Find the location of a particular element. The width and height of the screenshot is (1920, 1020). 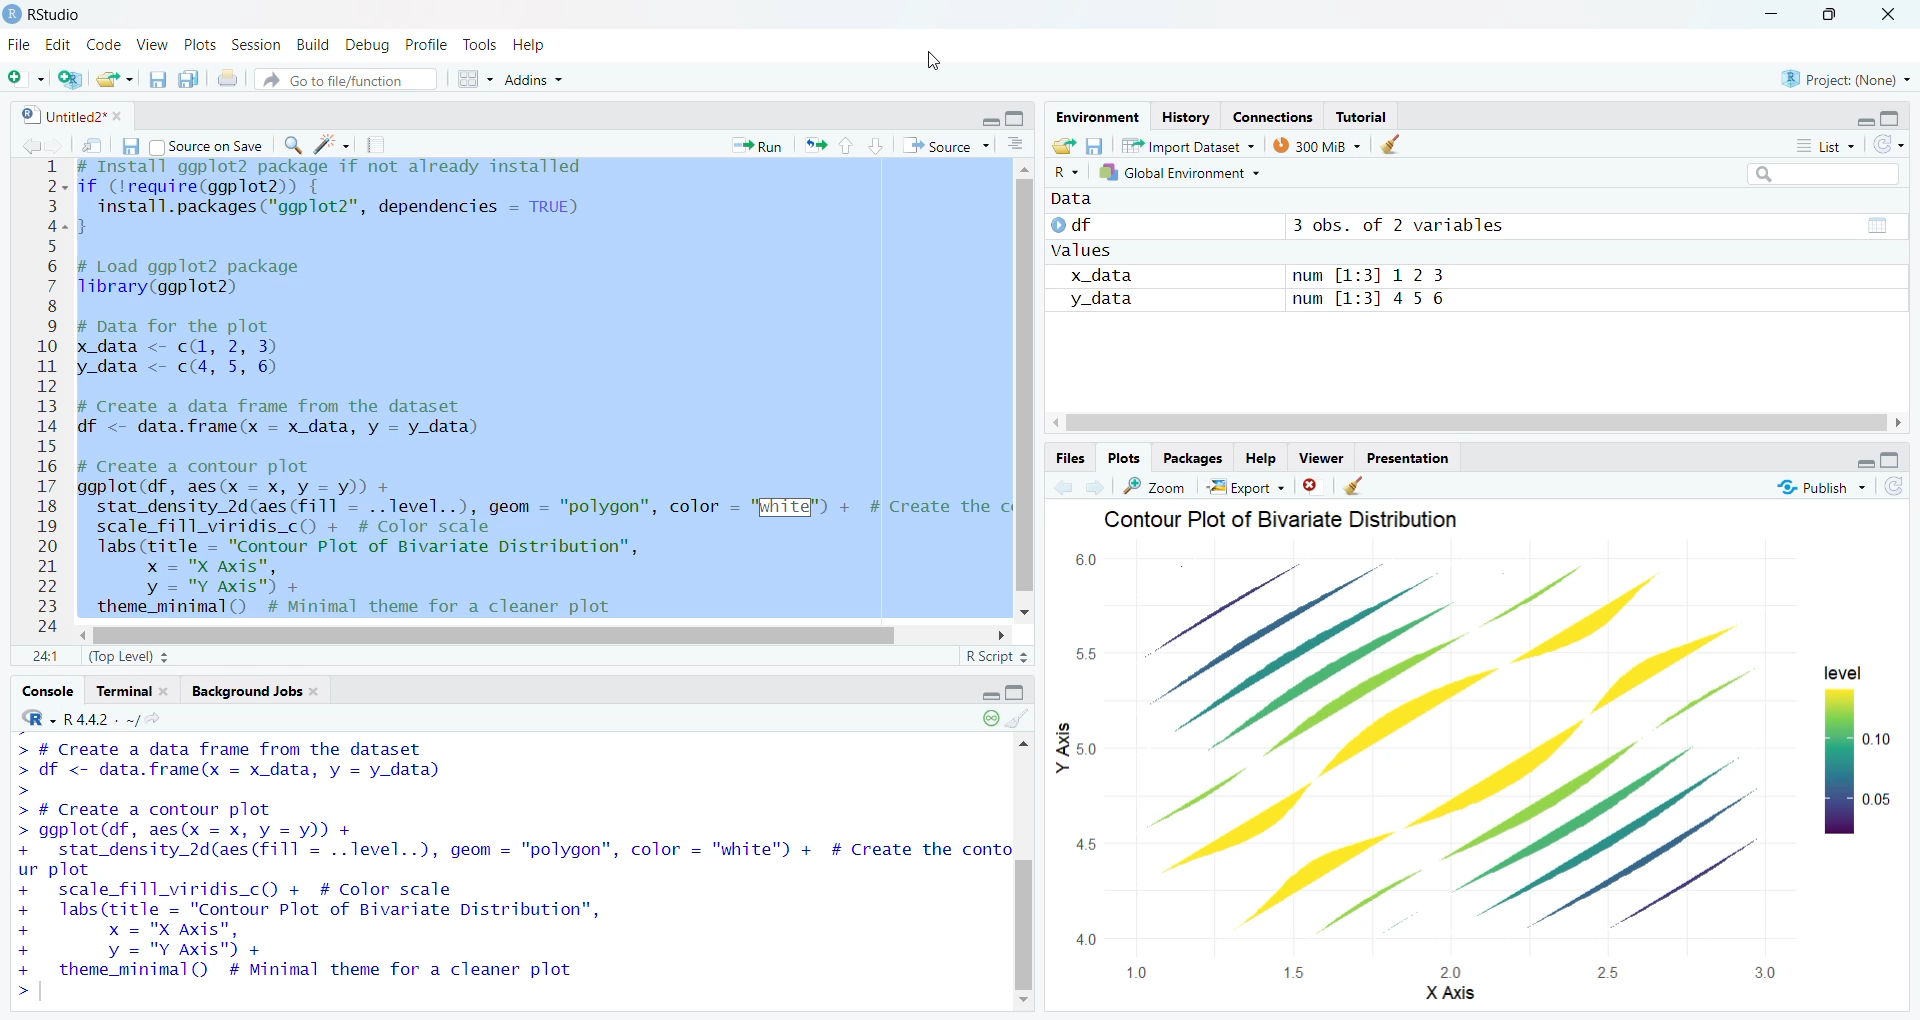

r 4.4.2 is located at coordinates (100, 717).